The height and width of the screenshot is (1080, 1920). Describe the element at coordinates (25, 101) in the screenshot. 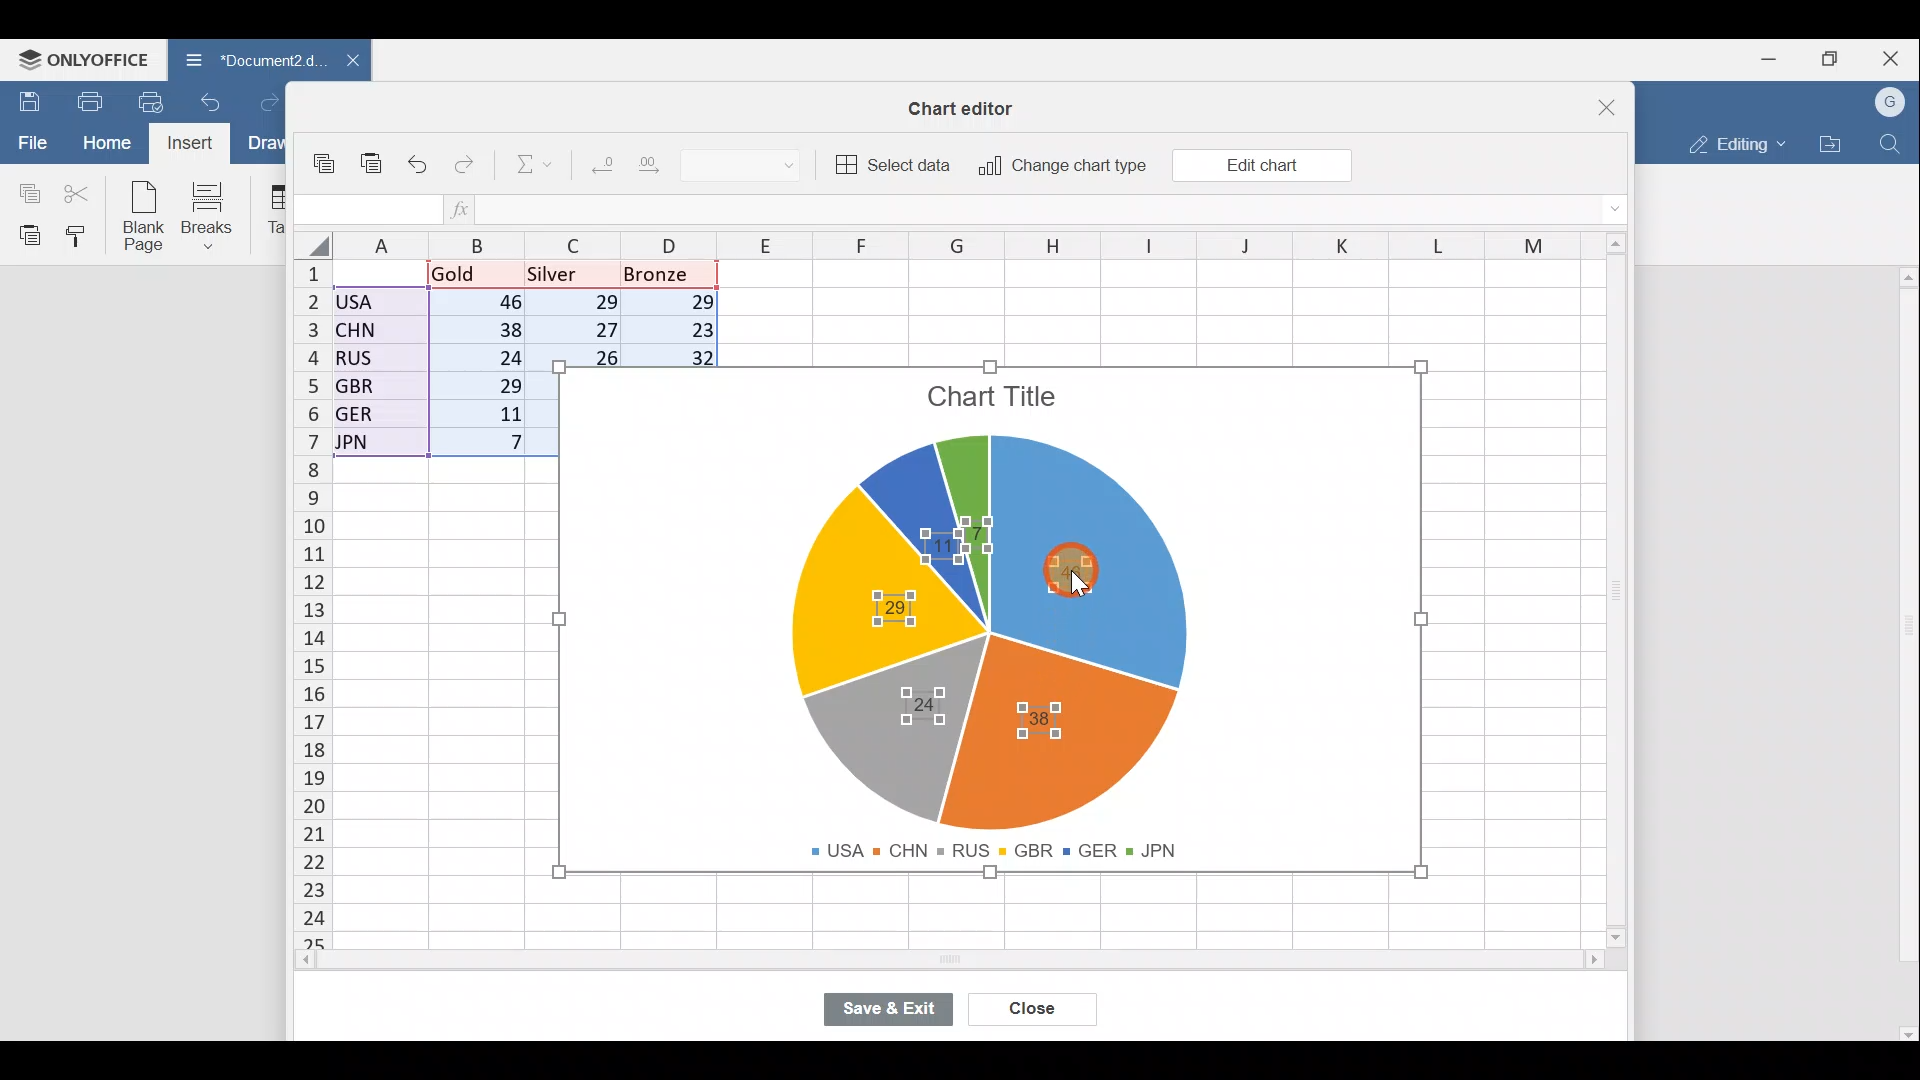

I see `Save` at that location.